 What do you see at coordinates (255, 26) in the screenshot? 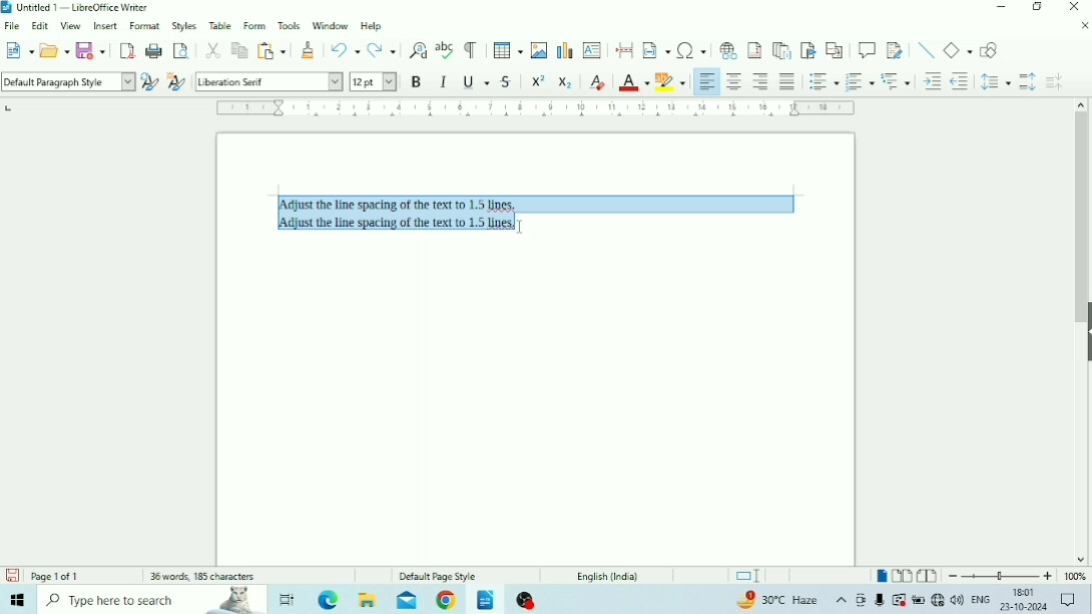
I see `Form` at bounding box center [255, 26].